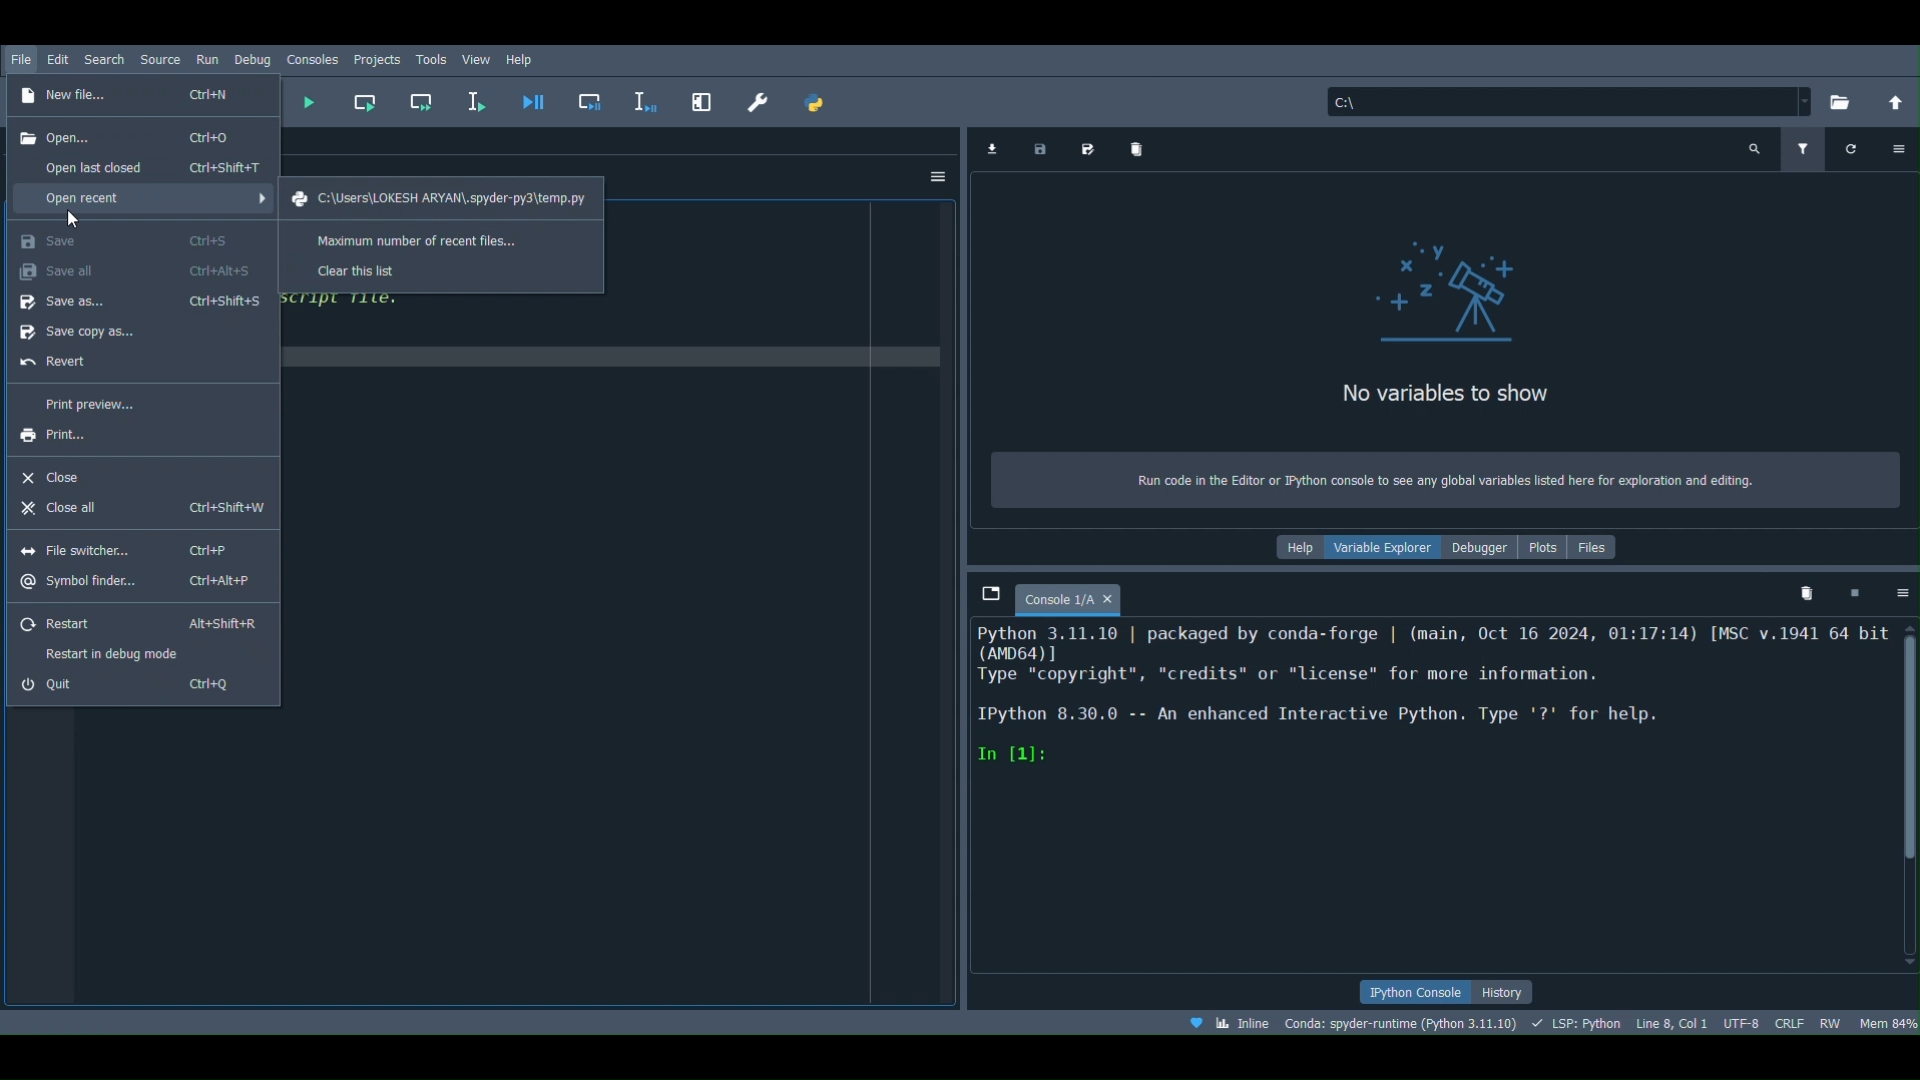 This screenshot has width=1920, height=1080. I want to click on Print, so click(119, 439).